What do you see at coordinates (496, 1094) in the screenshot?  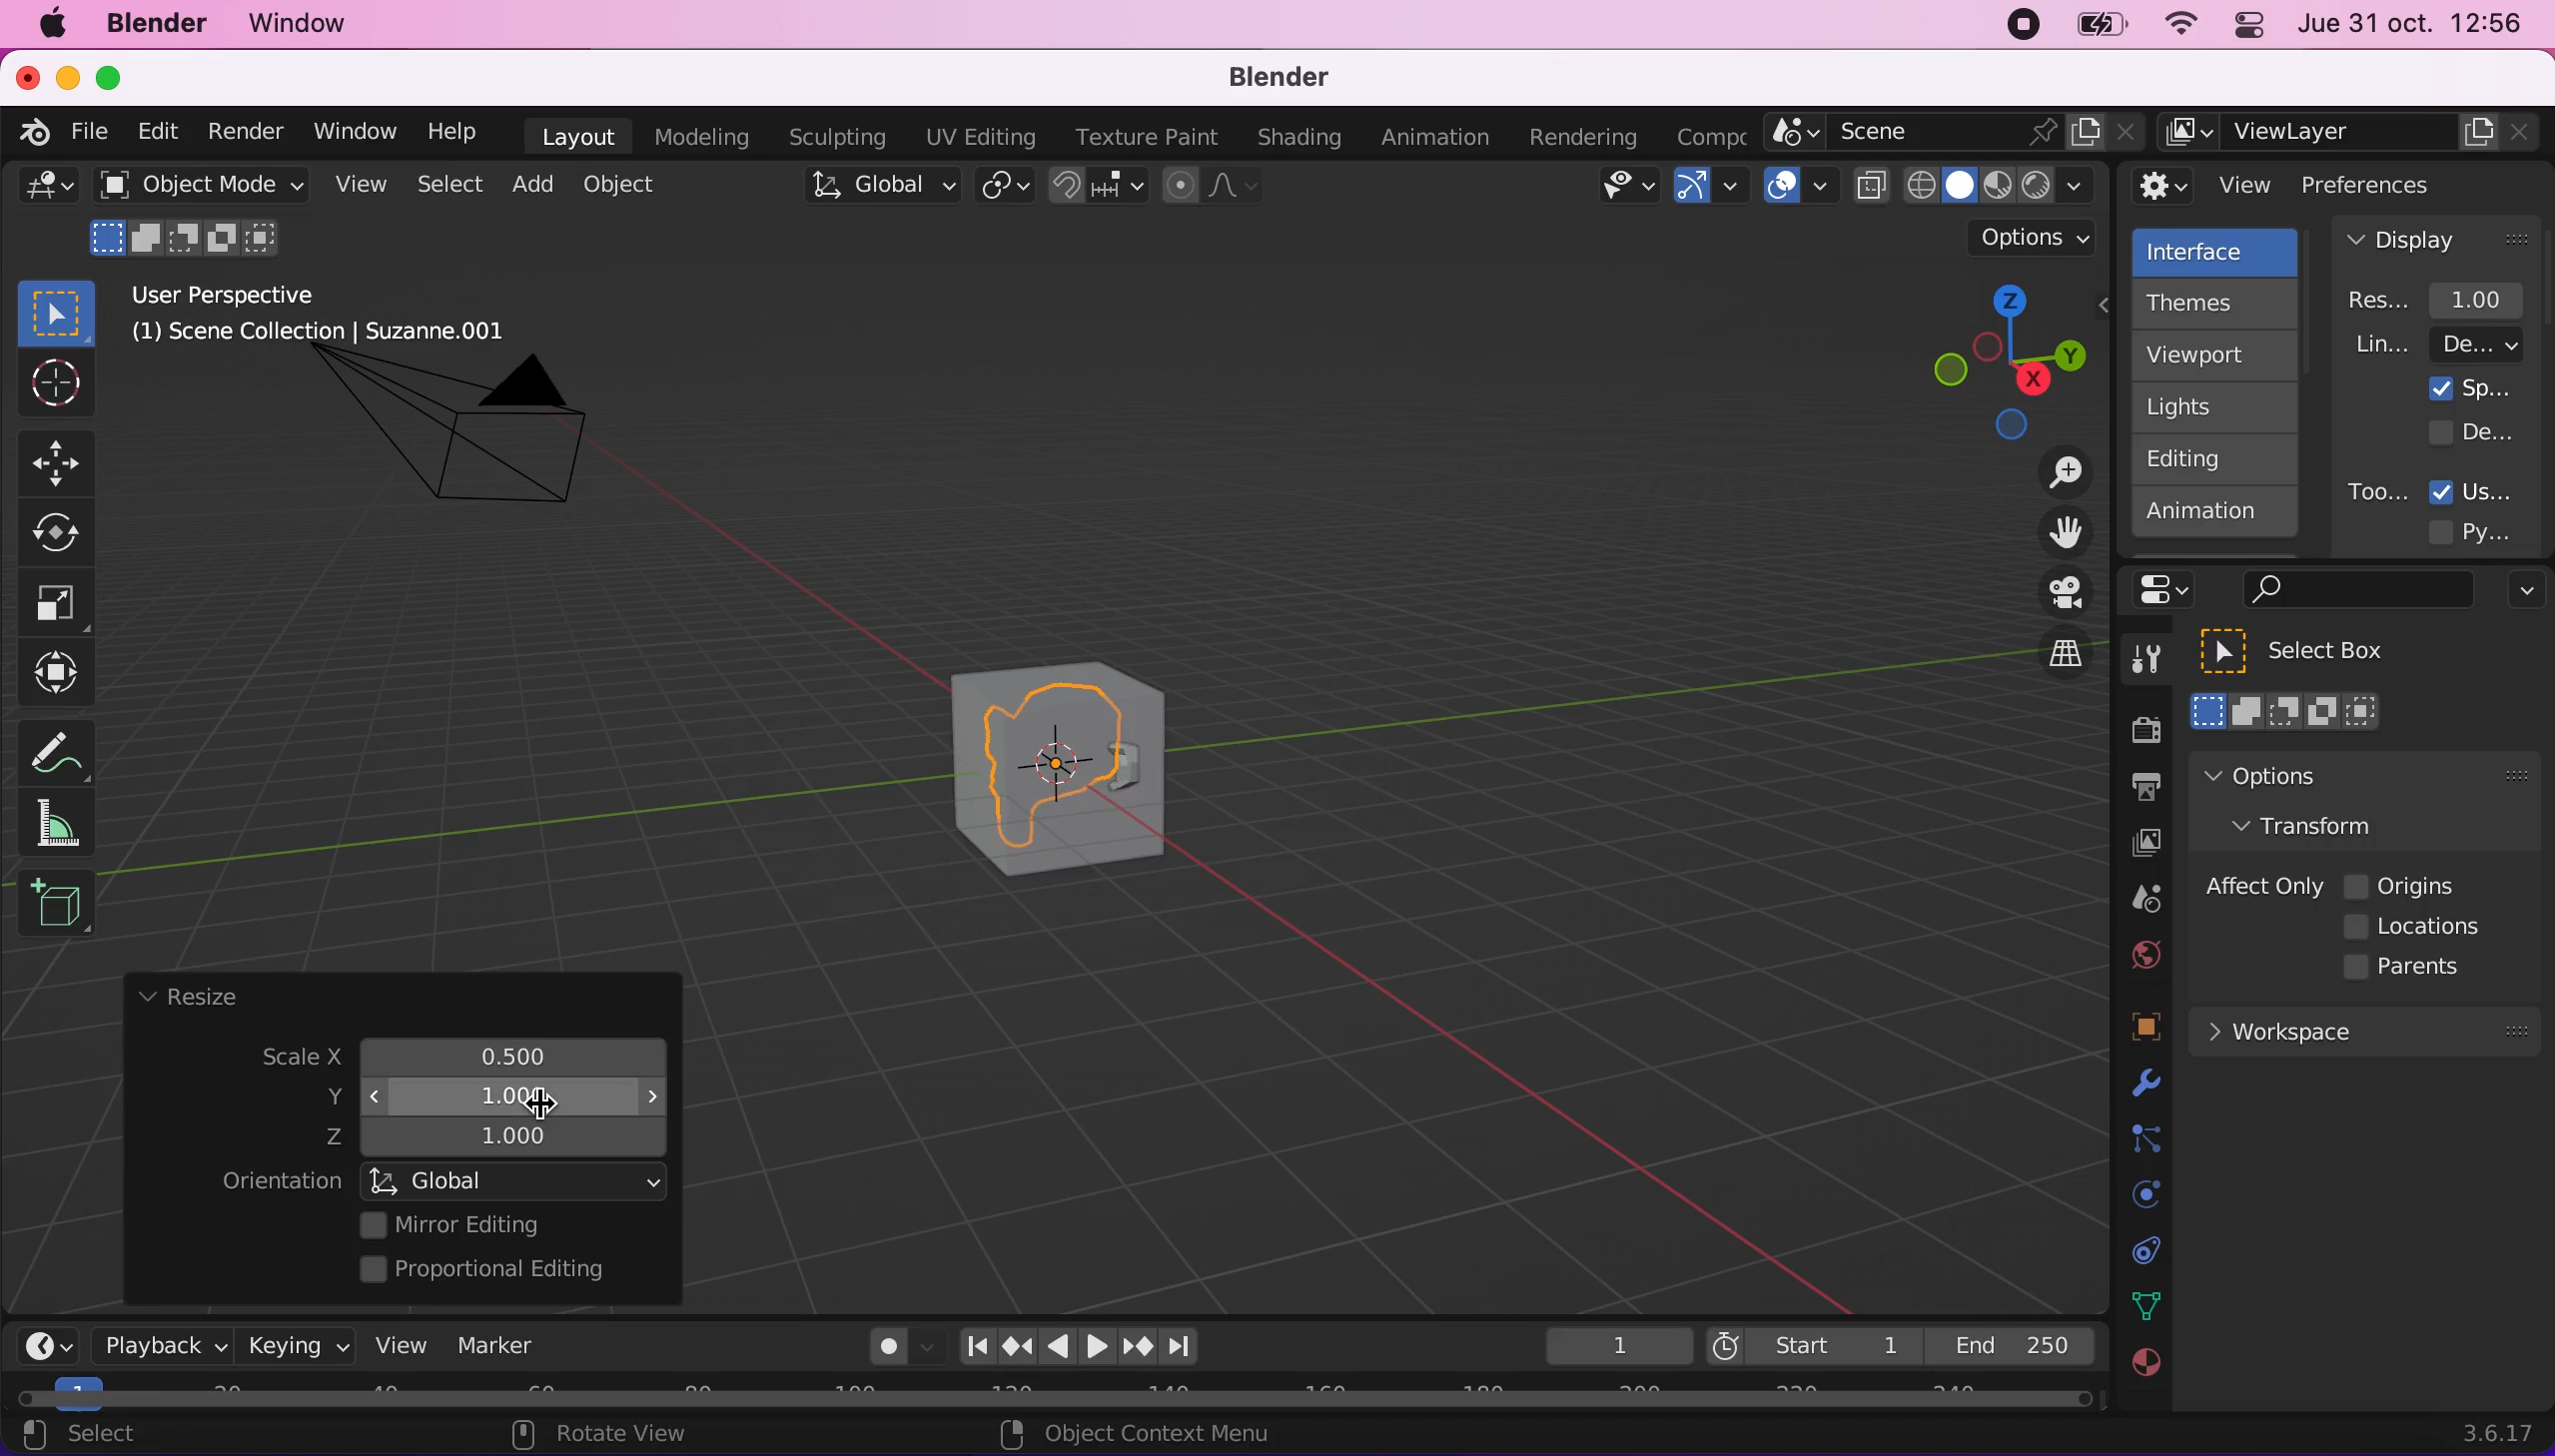 I see `scale y` at bounding box center [496, 1094].